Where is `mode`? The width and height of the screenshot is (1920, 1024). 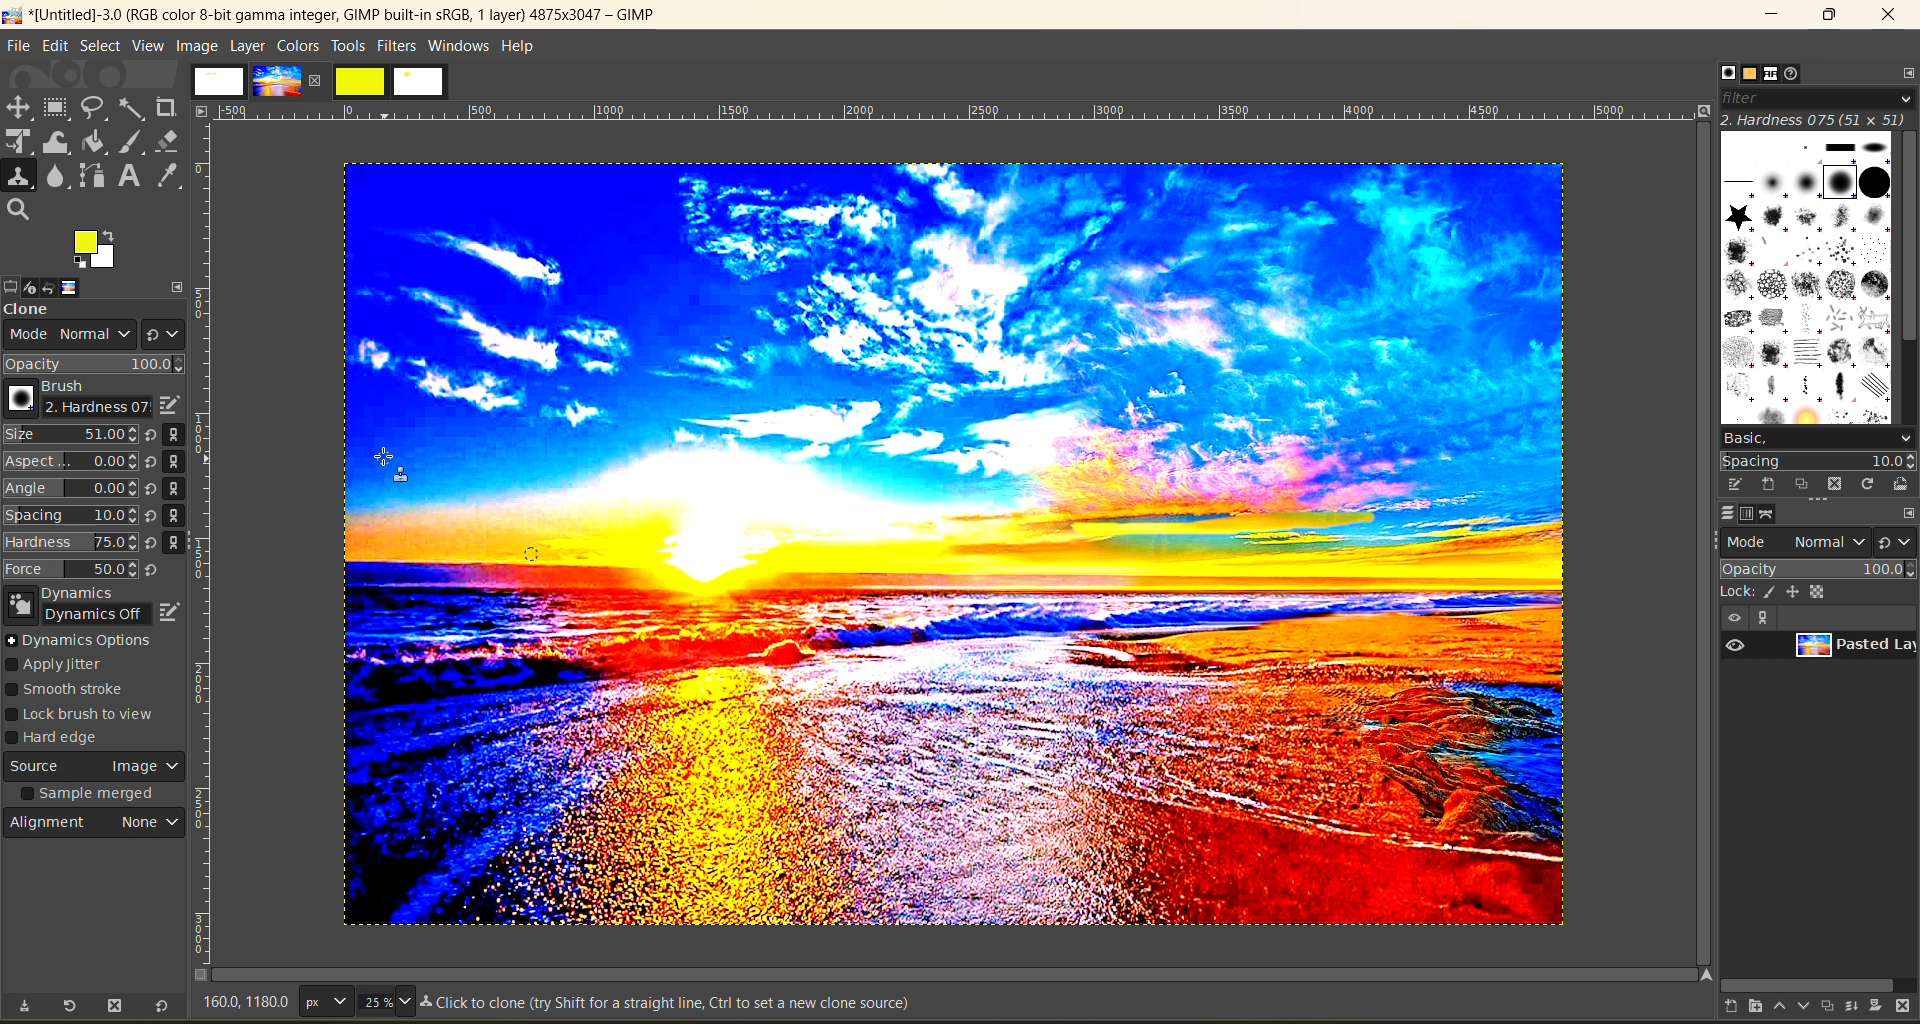
mode is located at coordinates (64, 337).